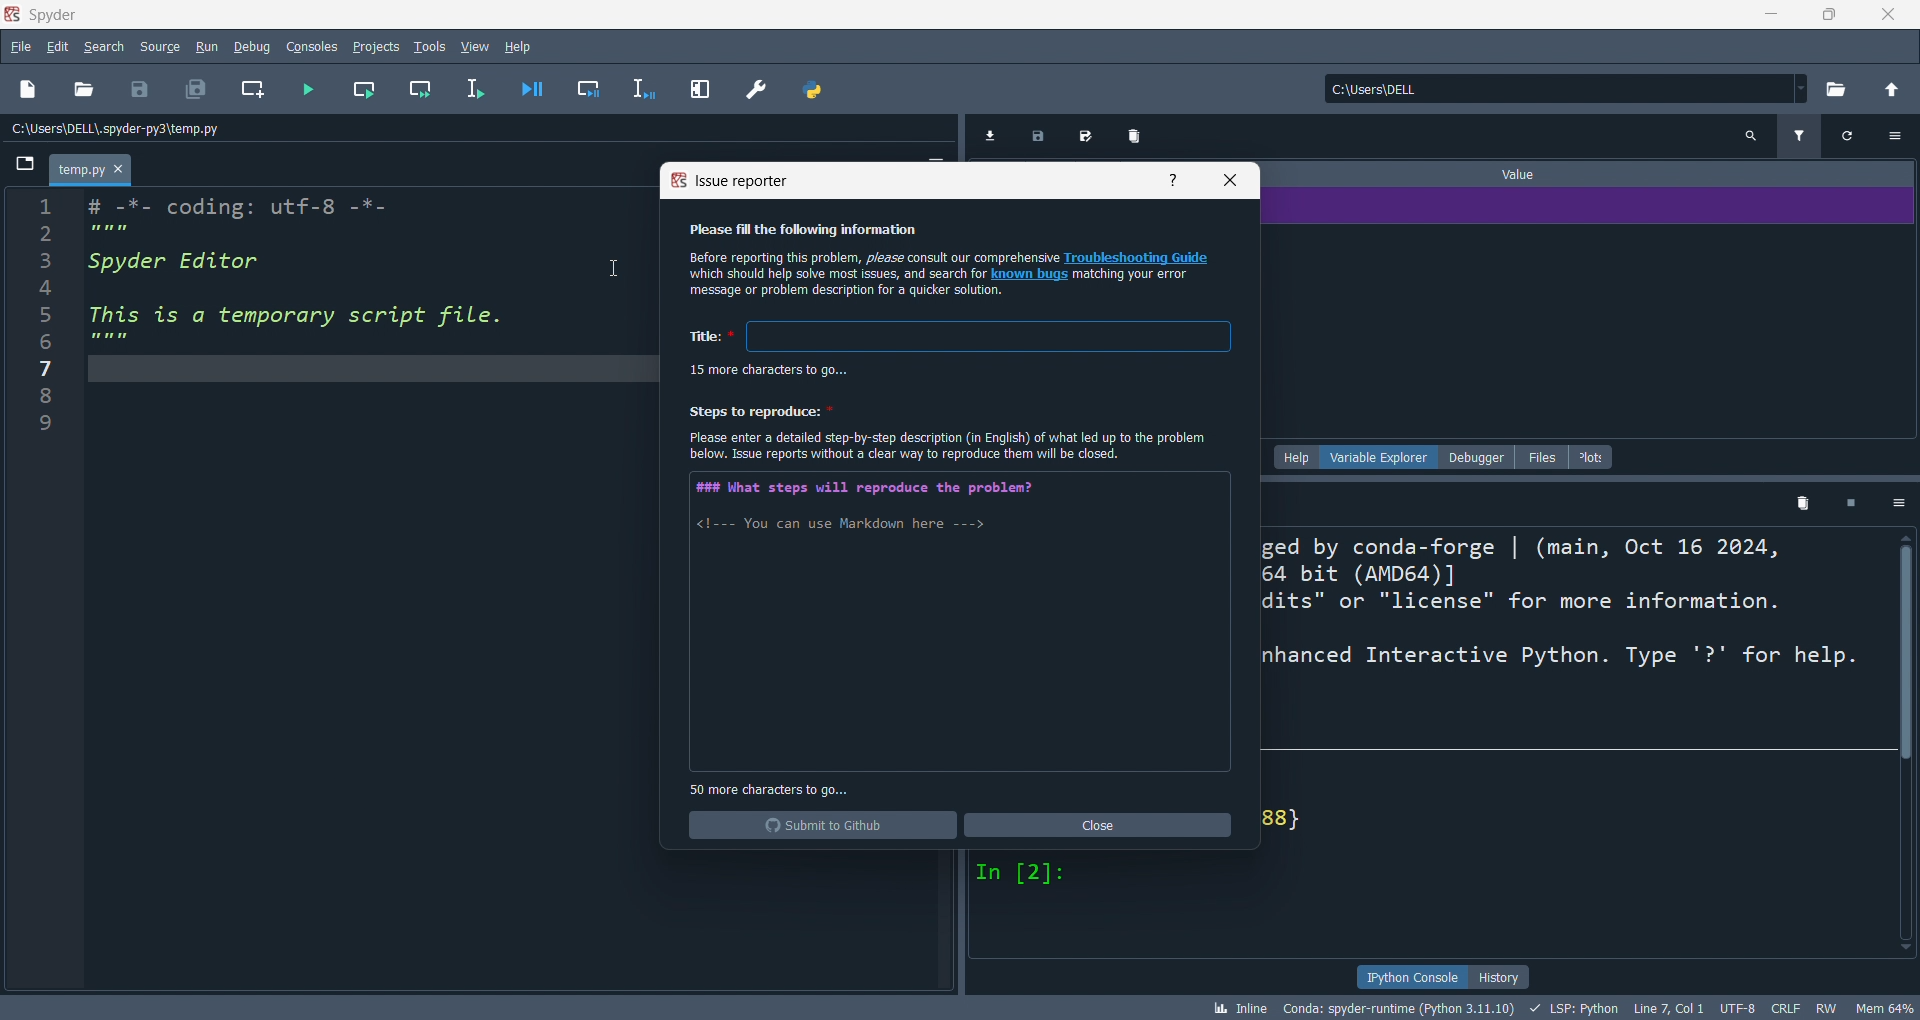 The width and height of the screenshot is (1920, 1020). Describe the element at coordinates (1846, 136) in the screenshot. I see `Refresh` at that location.